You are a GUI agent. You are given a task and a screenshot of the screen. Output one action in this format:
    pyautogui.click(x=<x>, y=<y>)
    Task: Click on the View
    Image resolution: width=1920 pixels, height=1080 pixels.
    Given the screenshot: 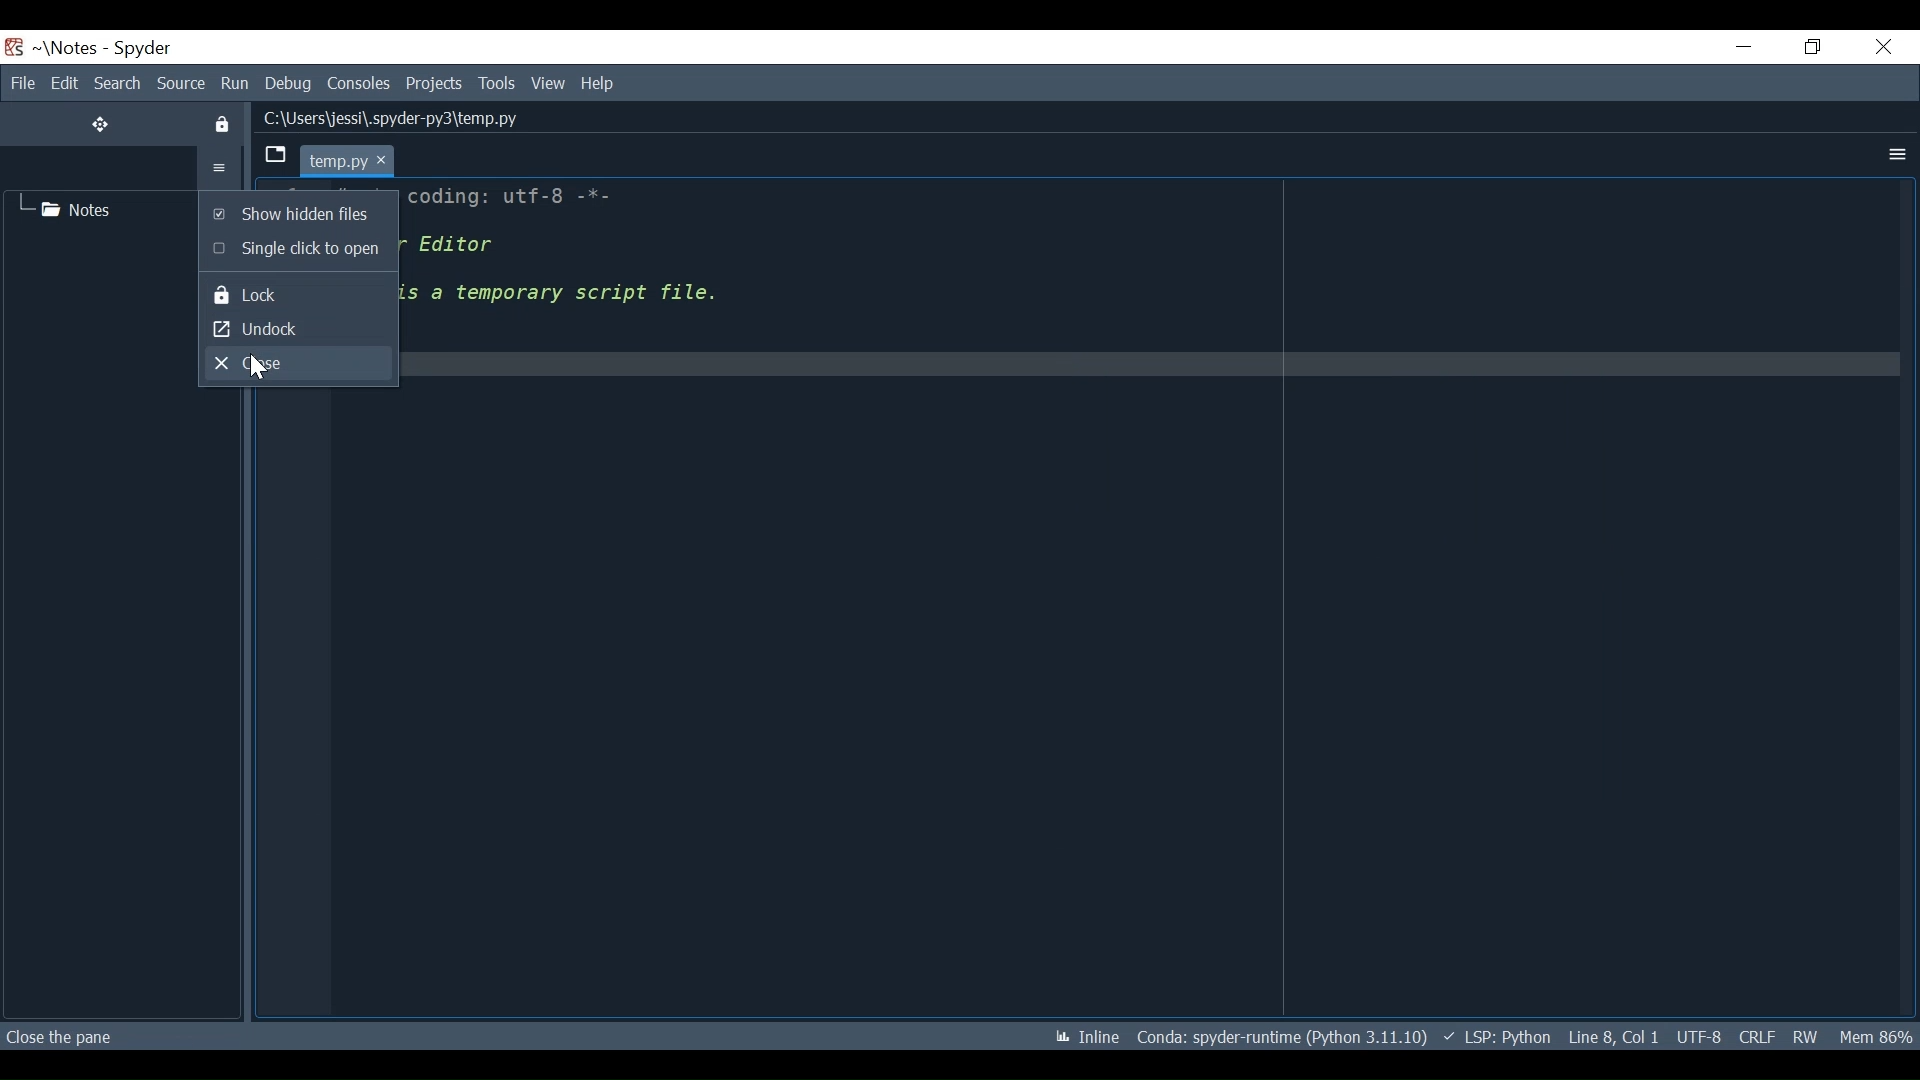 What is the action you would take?
    pyautogui.click(x=549, y=85)
    